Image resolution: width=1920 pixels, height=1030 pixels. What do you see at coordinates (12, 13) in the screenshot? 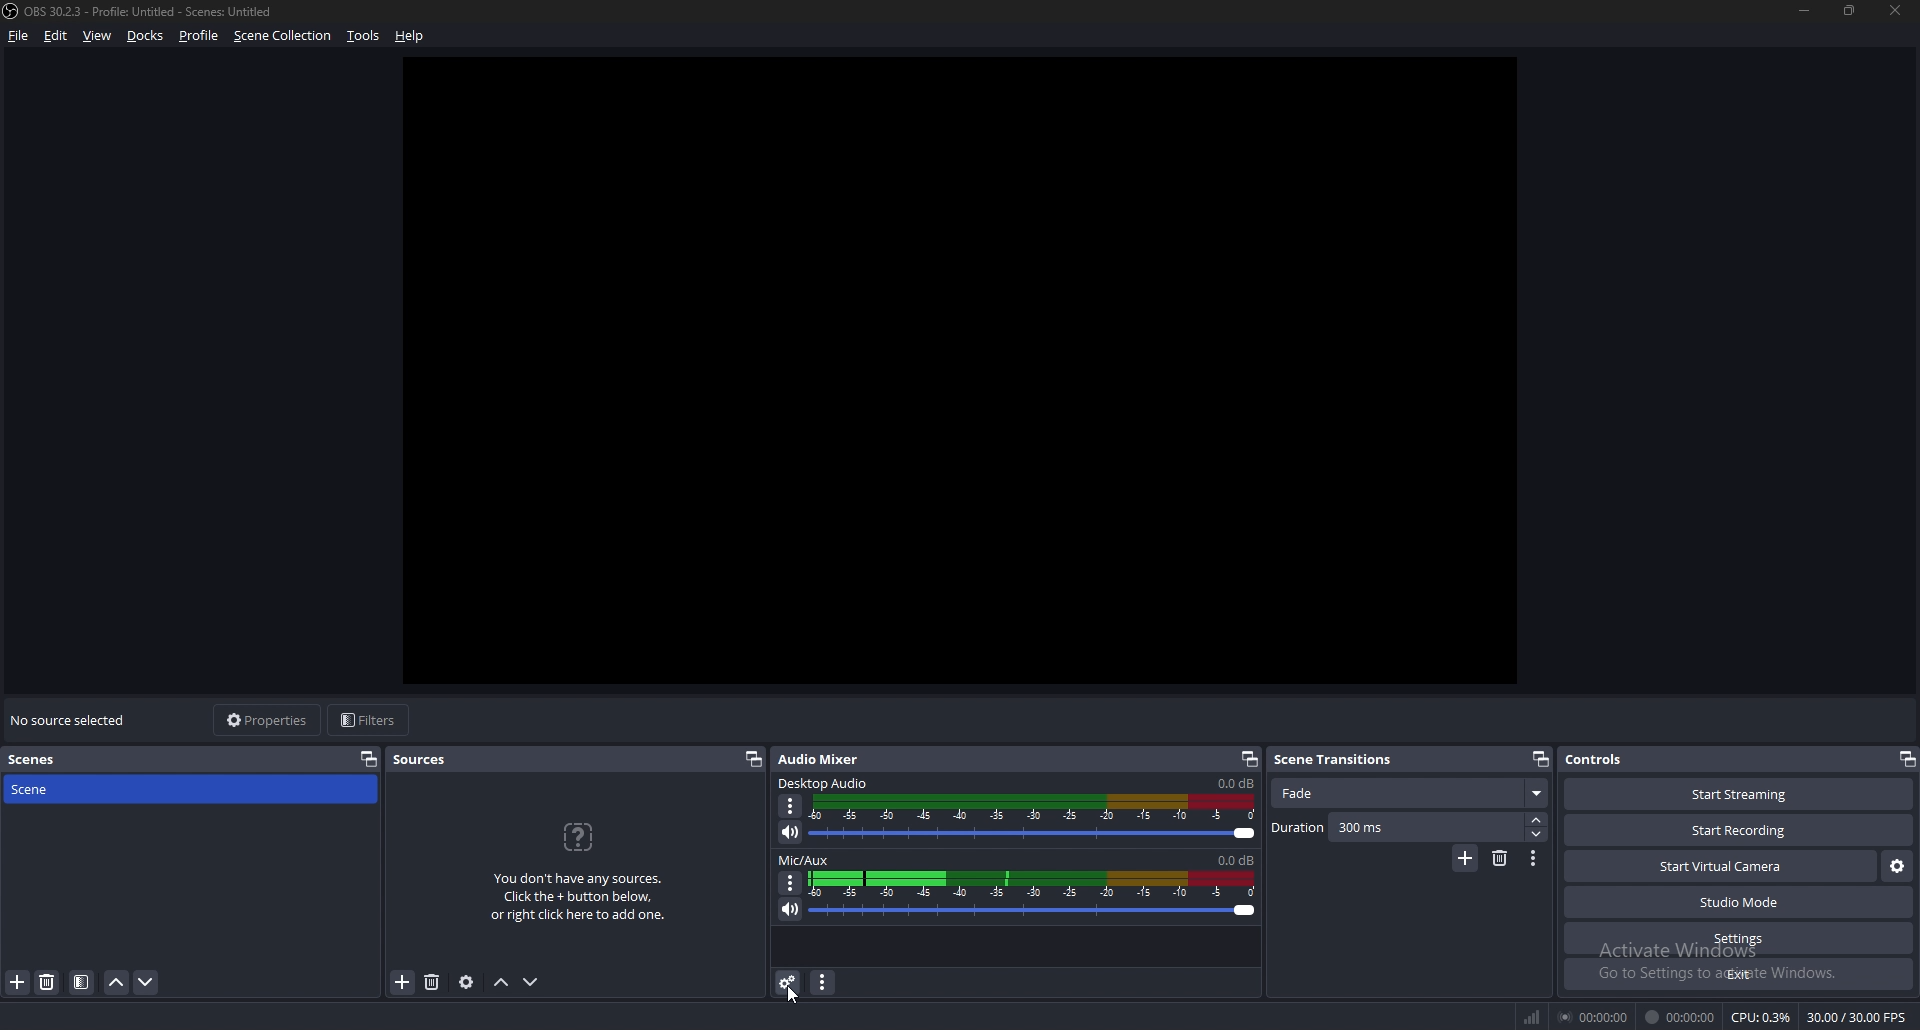
I see `OBS LOGO` at bounding box center [12, 13].